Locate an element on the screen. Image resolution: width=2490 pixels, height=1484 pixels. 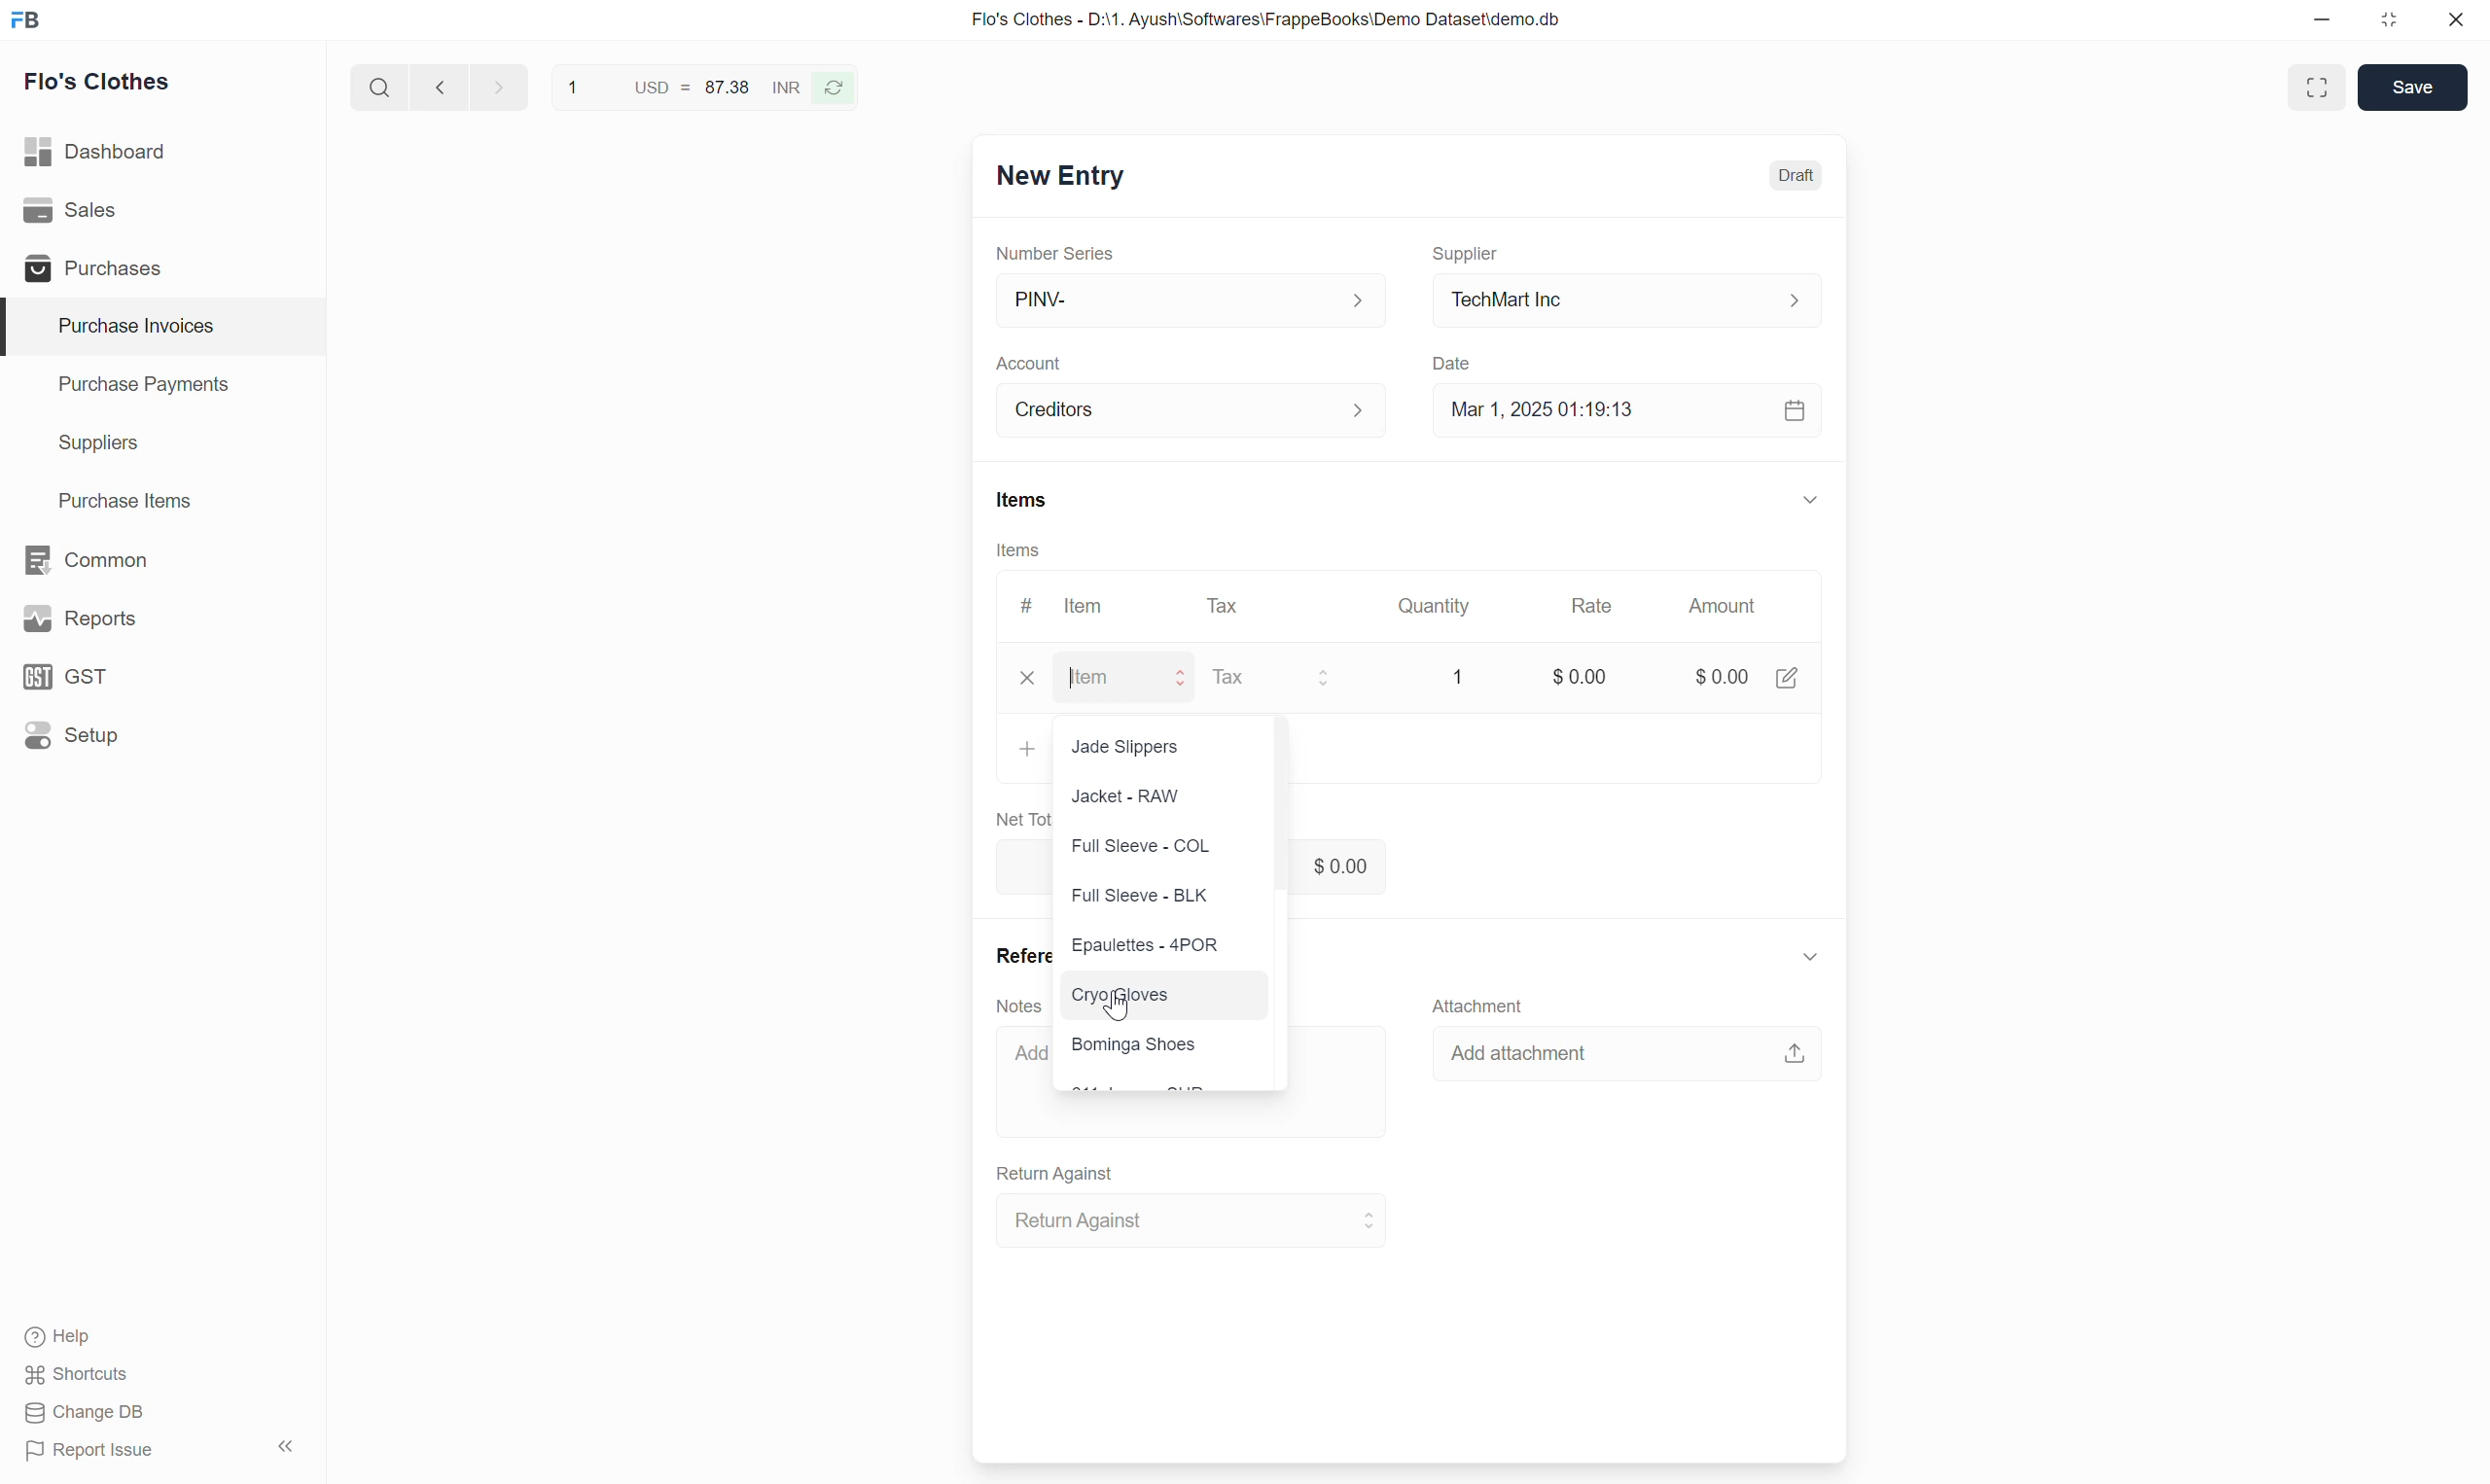
# is located at coordinates (1024, 600).